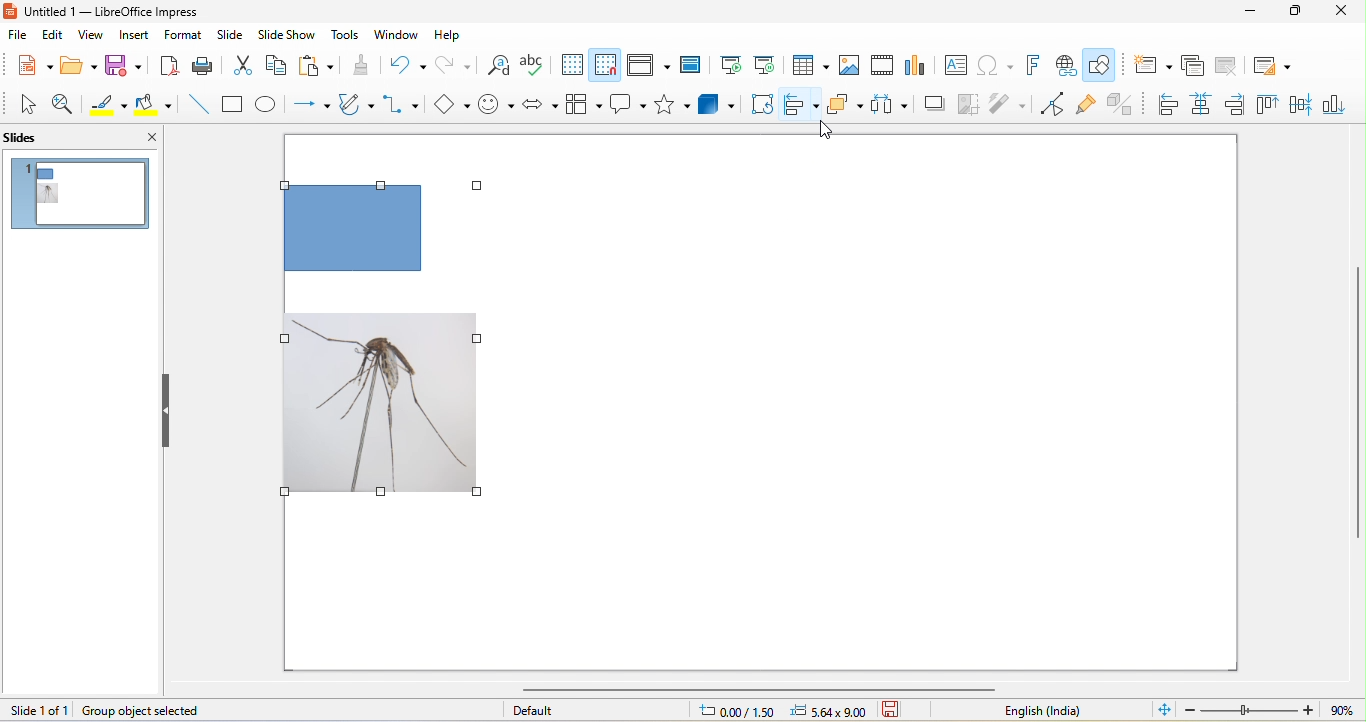 Image resolution: width=1366 pixels, height=722 pixels. Describe the element at coordinates (1045, 711) in the screenshot. I see `text language` at that location.